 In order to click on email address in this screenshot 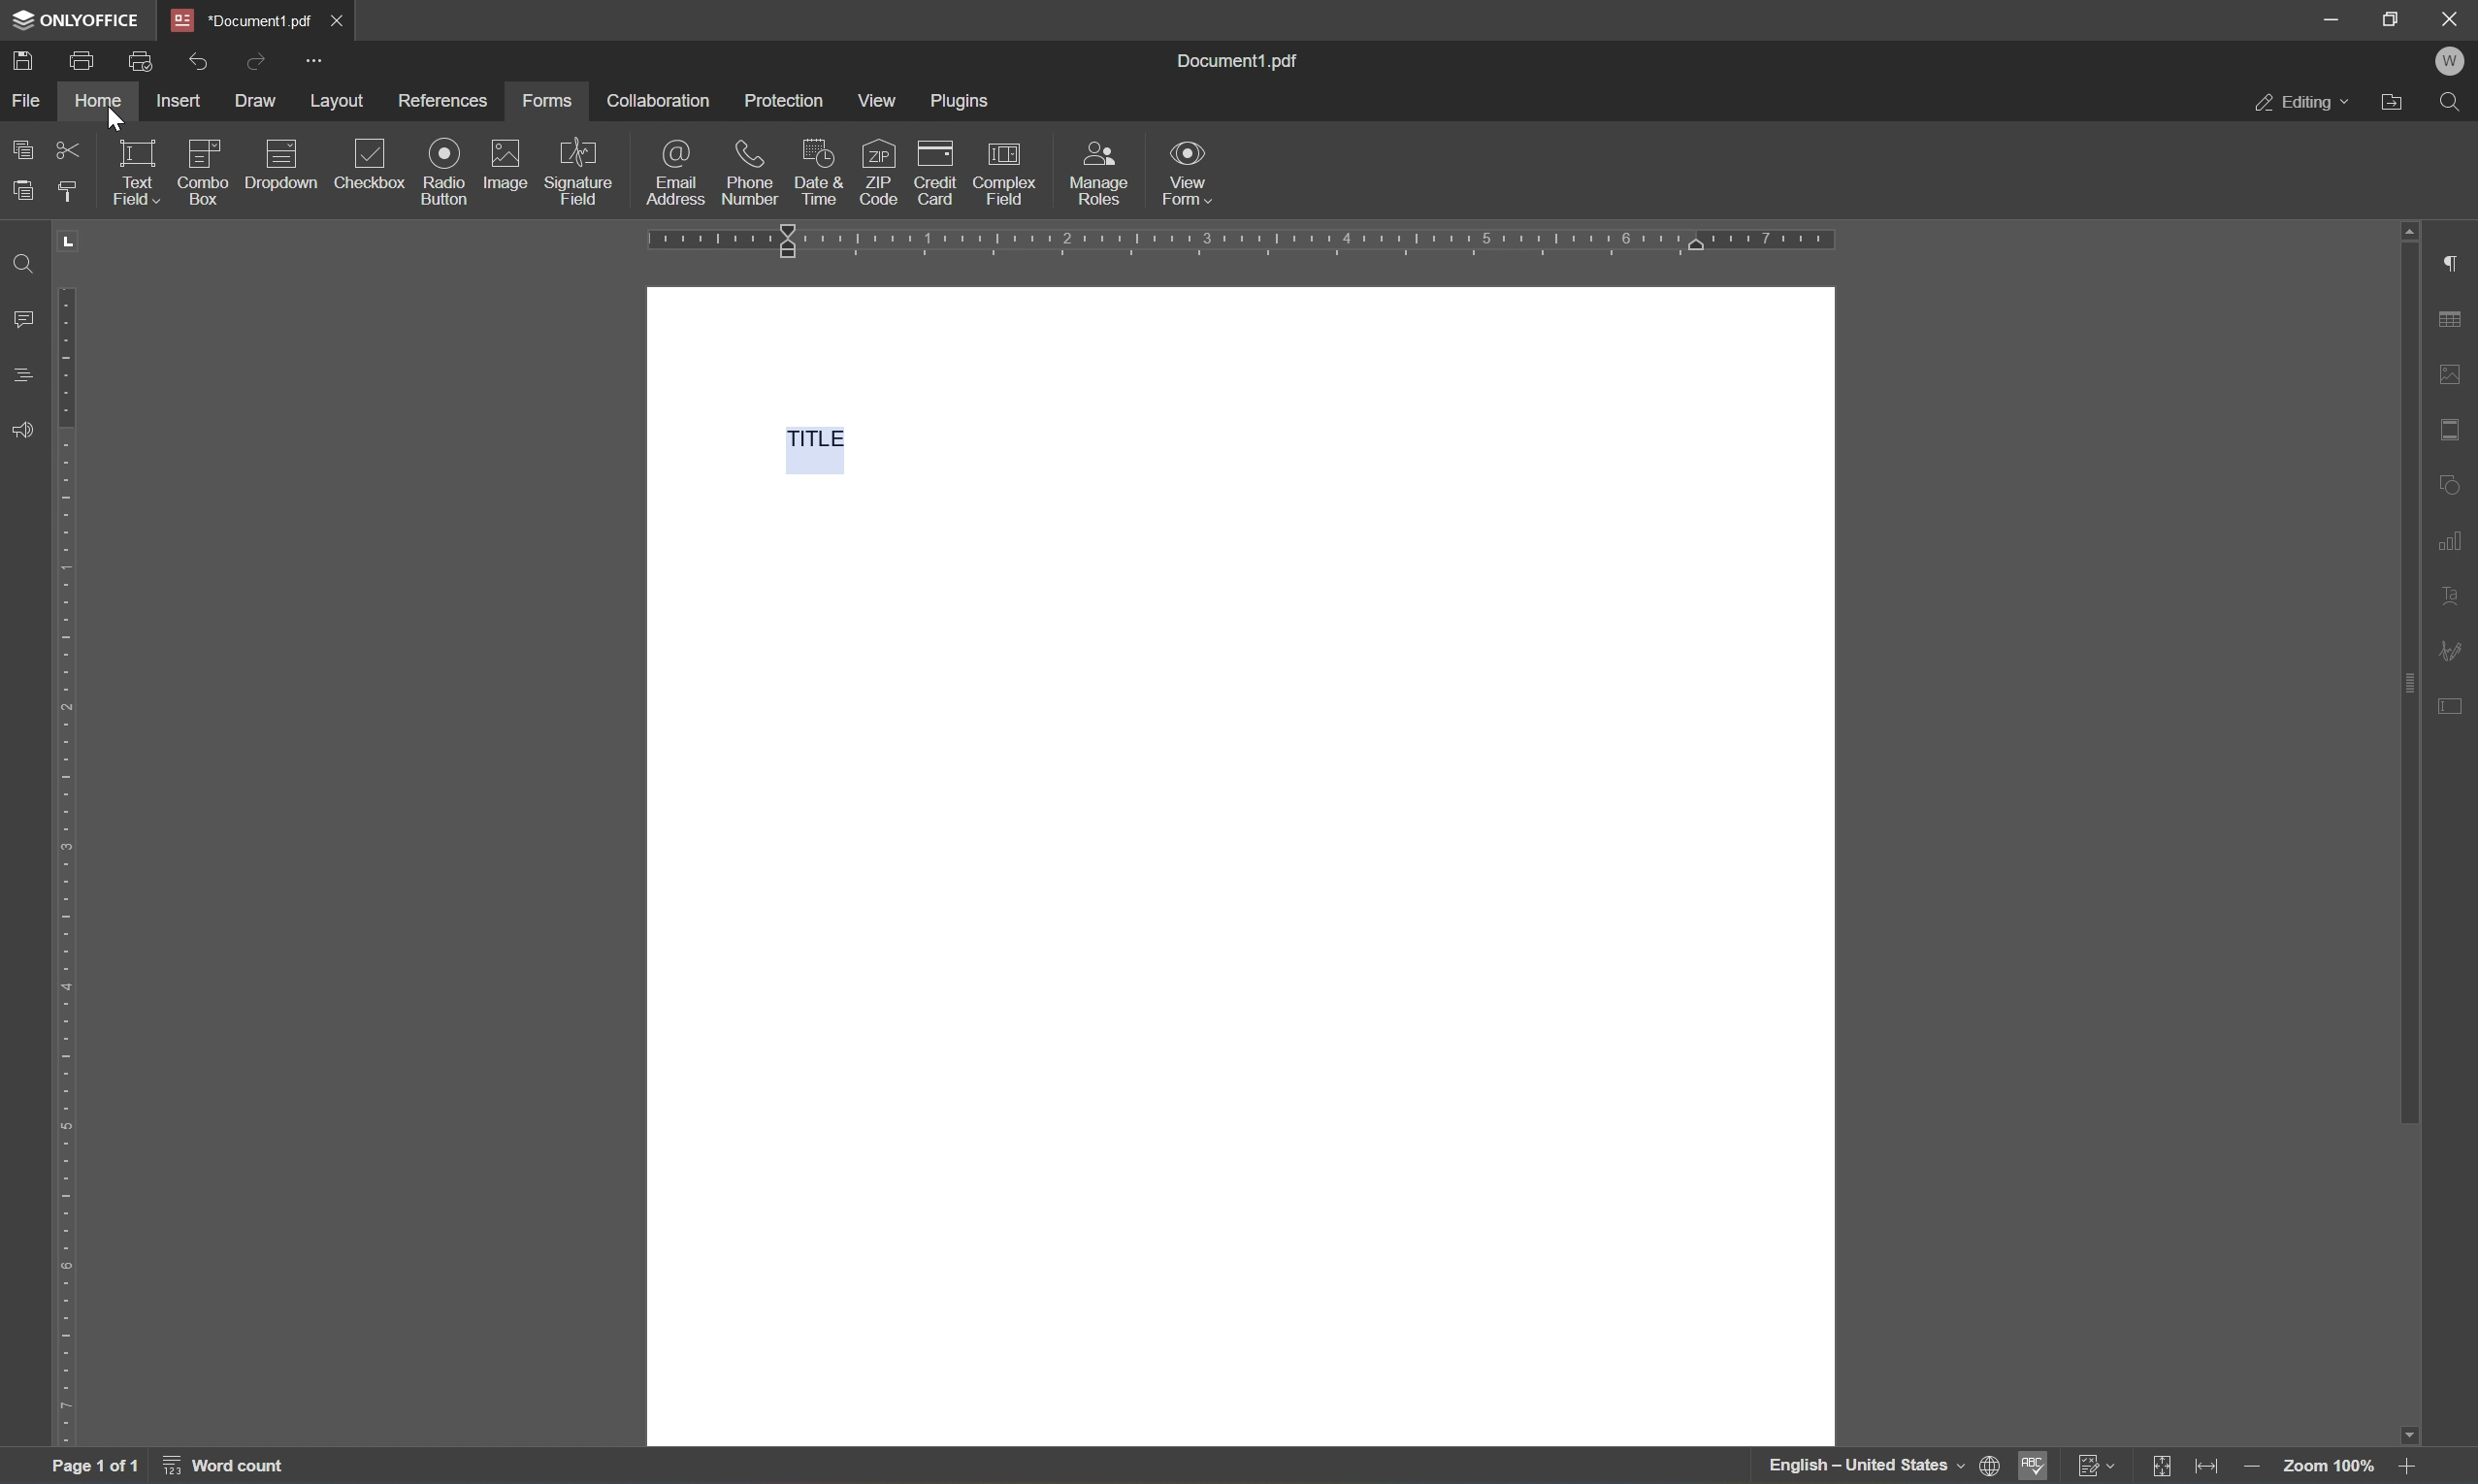, I will do `click(677, 174)`.